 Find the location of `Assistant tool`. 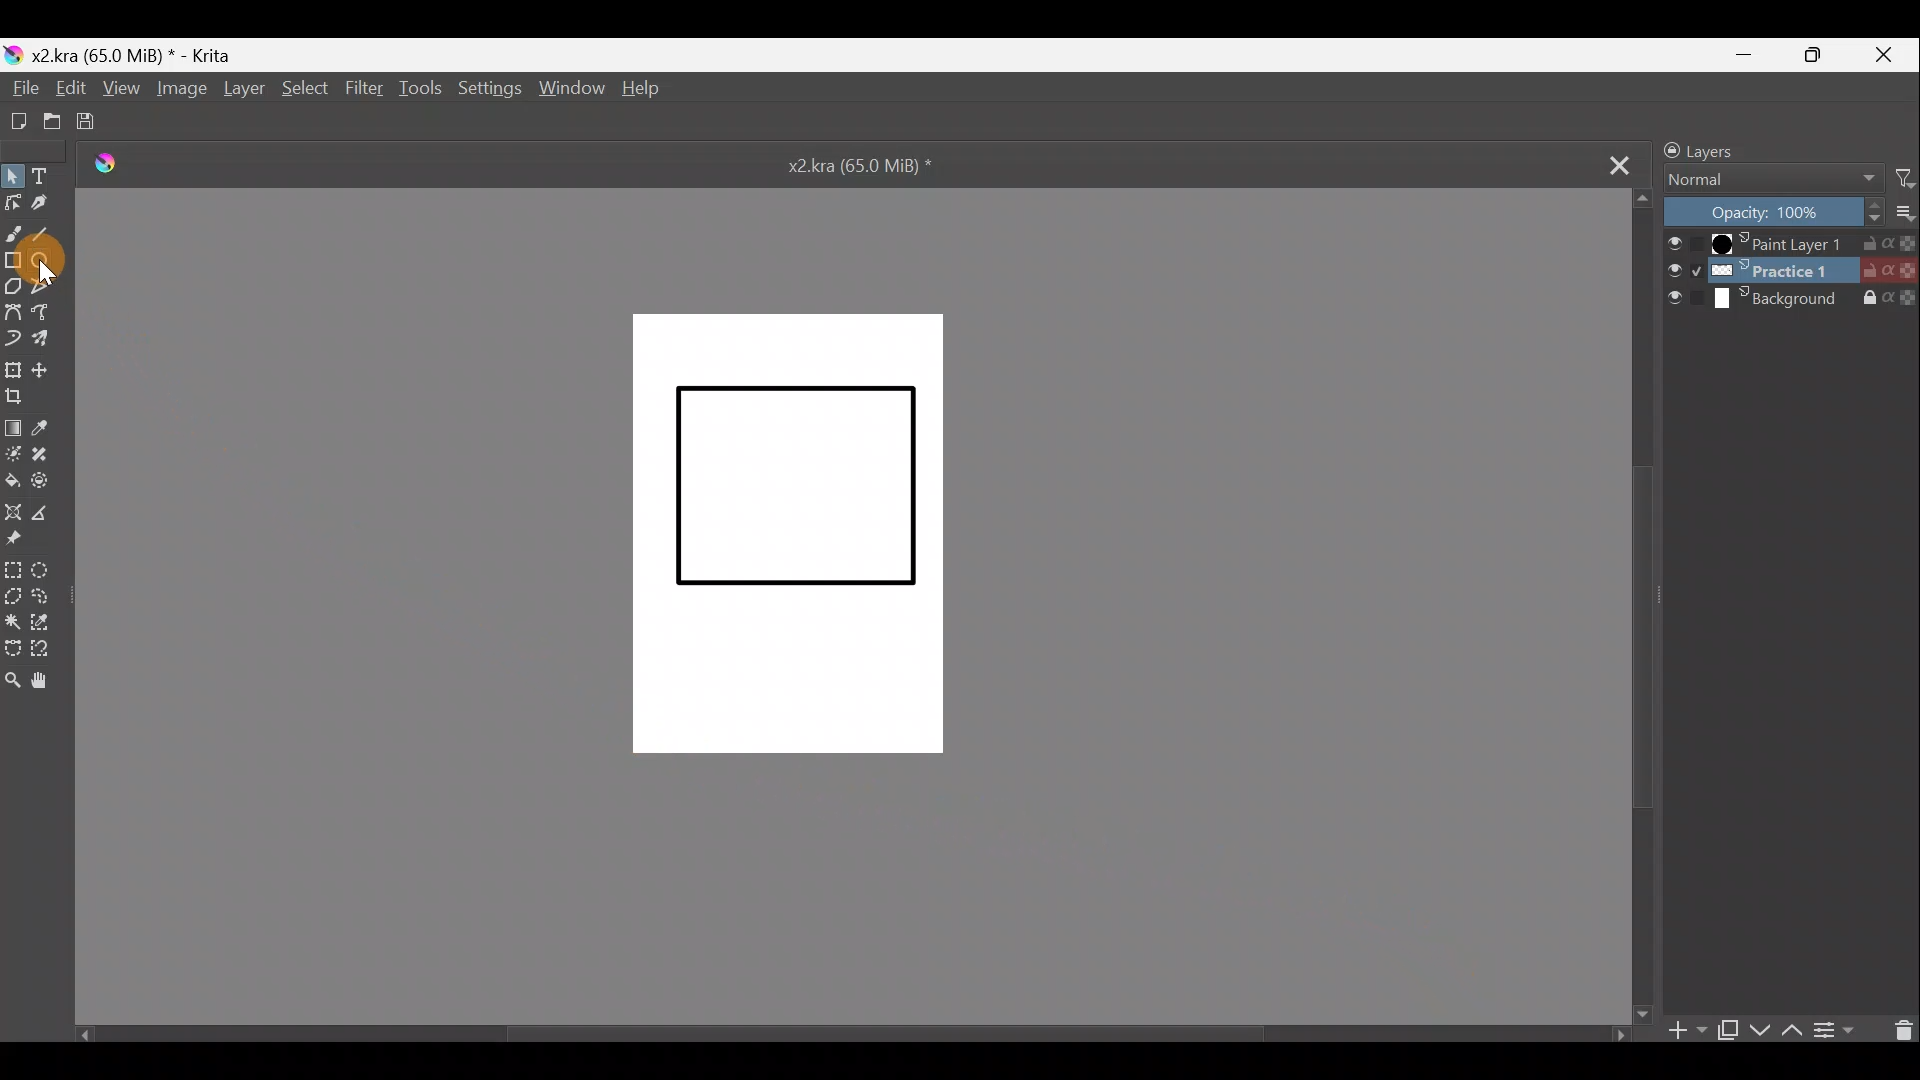

Assistant tool is located at coordinates (14, 509).